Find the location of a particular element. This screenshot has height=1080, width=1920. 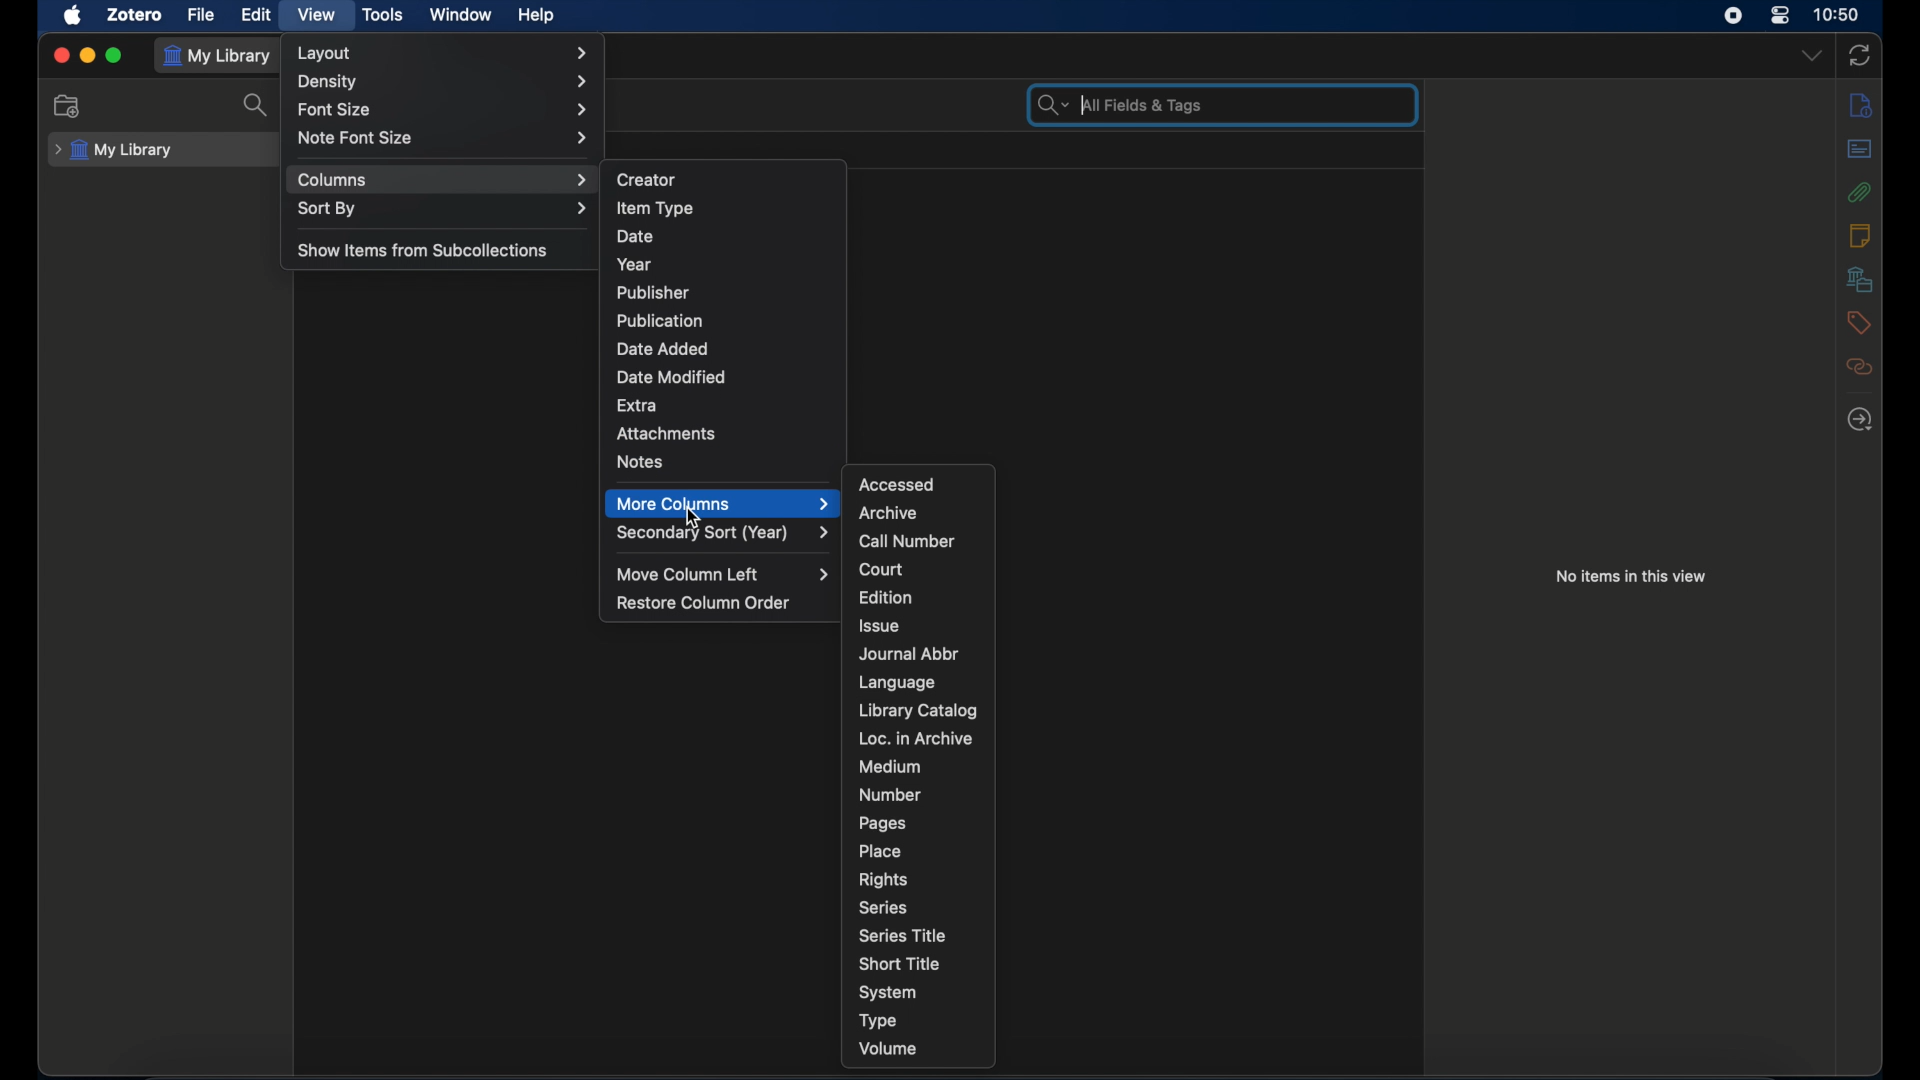

call number is located at coordinates (911, 541).